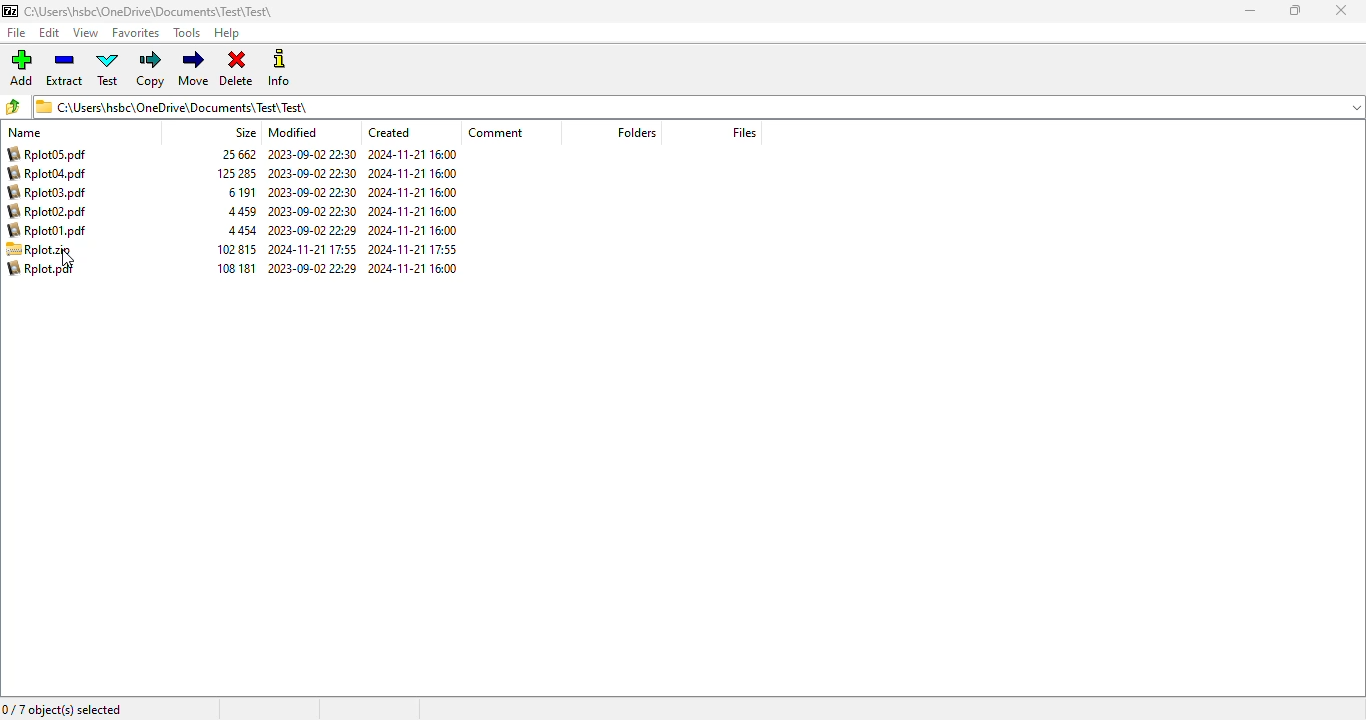 Image resolution: width=1366 pixels, height=720 pixels. Describe the element at coordinates (311, 212) in the screenshot. I see `2023-09-02 22:30` at that location.